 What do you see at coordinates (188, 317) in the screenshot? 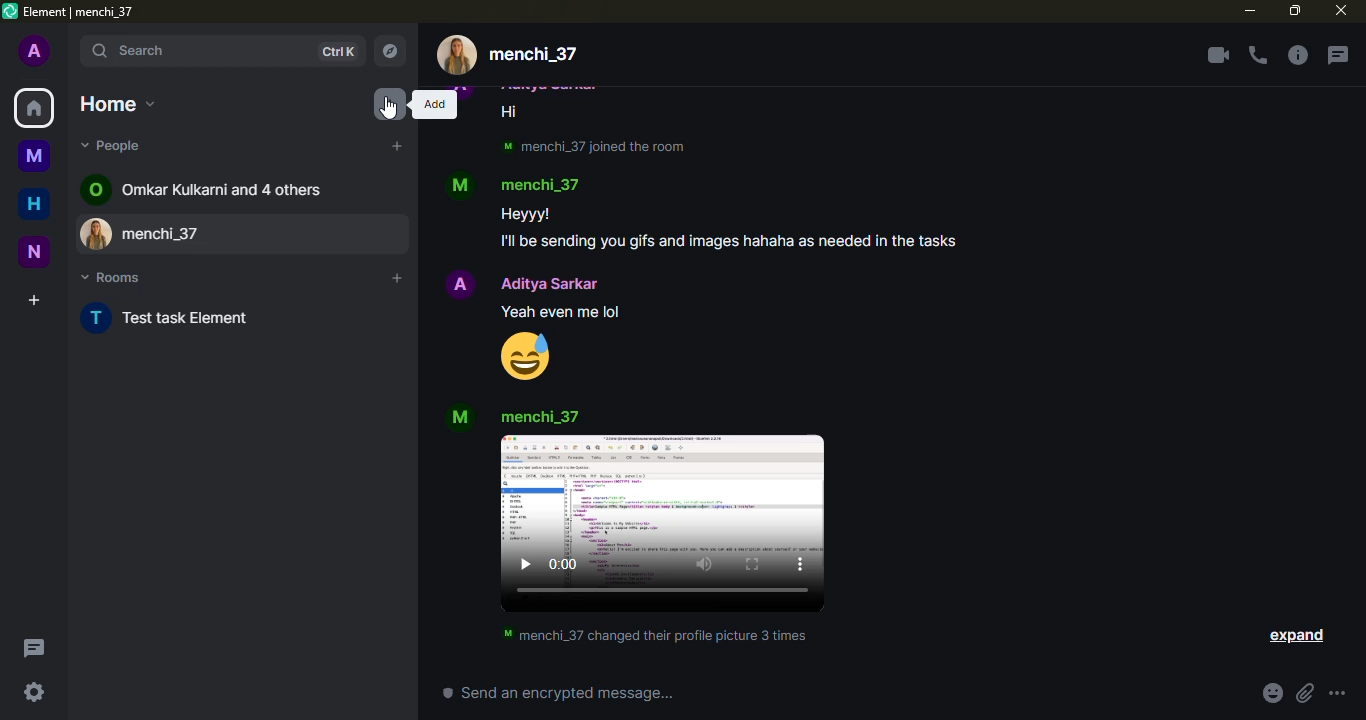
I see `Test task Element` at bounding box center [188, 317].